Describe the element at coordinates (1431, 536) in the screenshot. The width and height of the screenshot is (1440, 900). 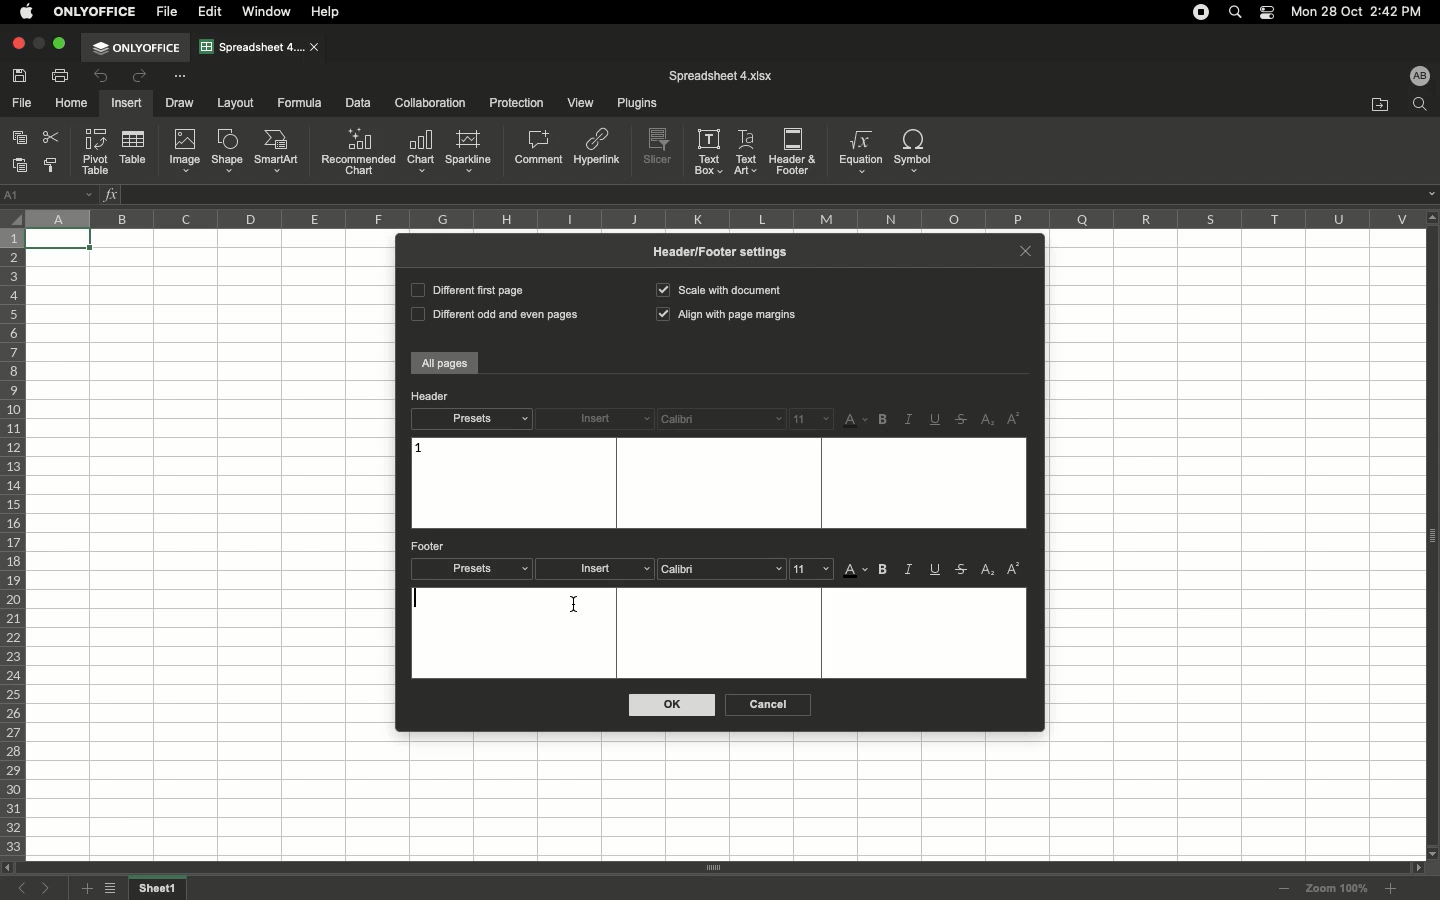
I see `Panel` at that location.